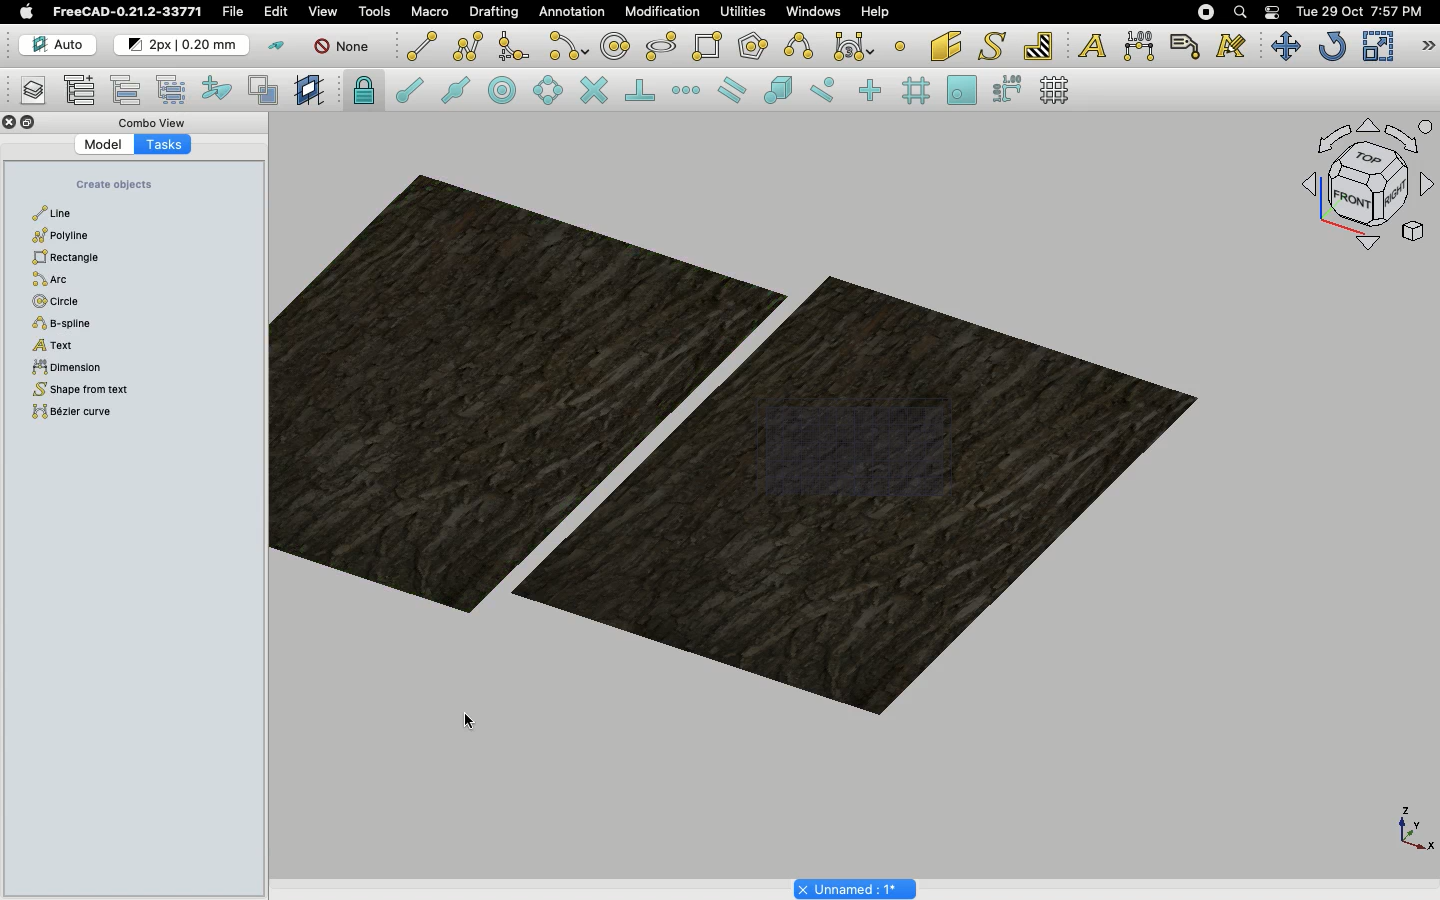 This screenshot has width=1440, height=900. Describe the element at coordinates (1092, 47) in the screenshot. I see `Text` at that location.